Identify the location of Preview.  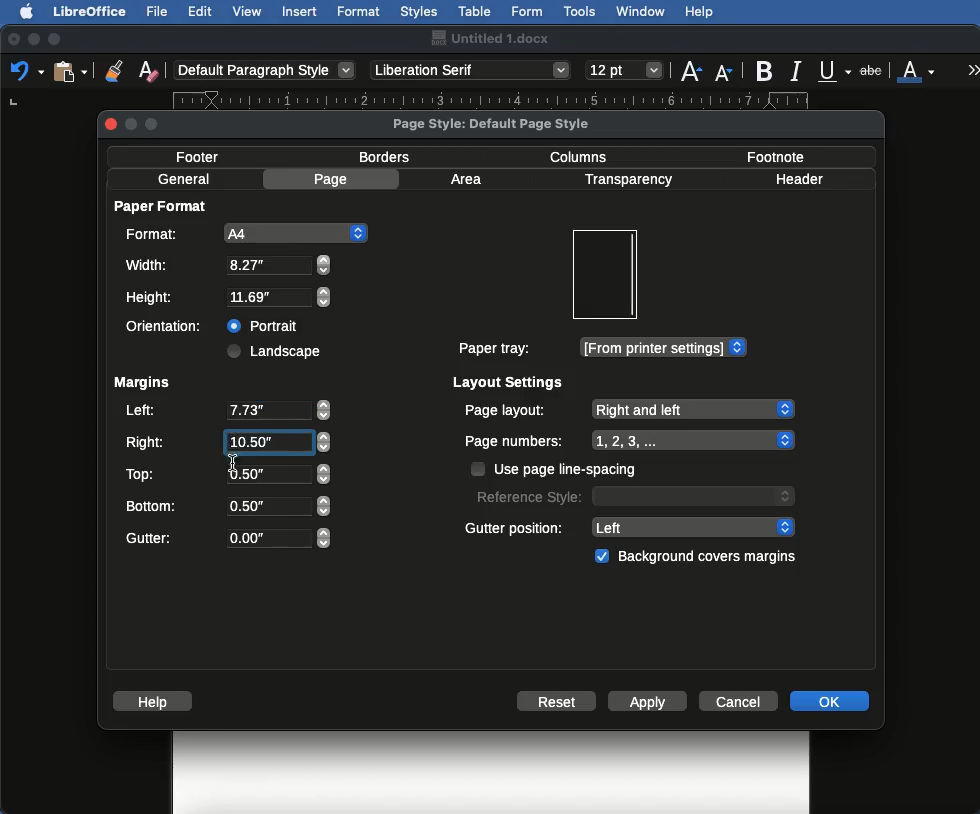
(604, 275).